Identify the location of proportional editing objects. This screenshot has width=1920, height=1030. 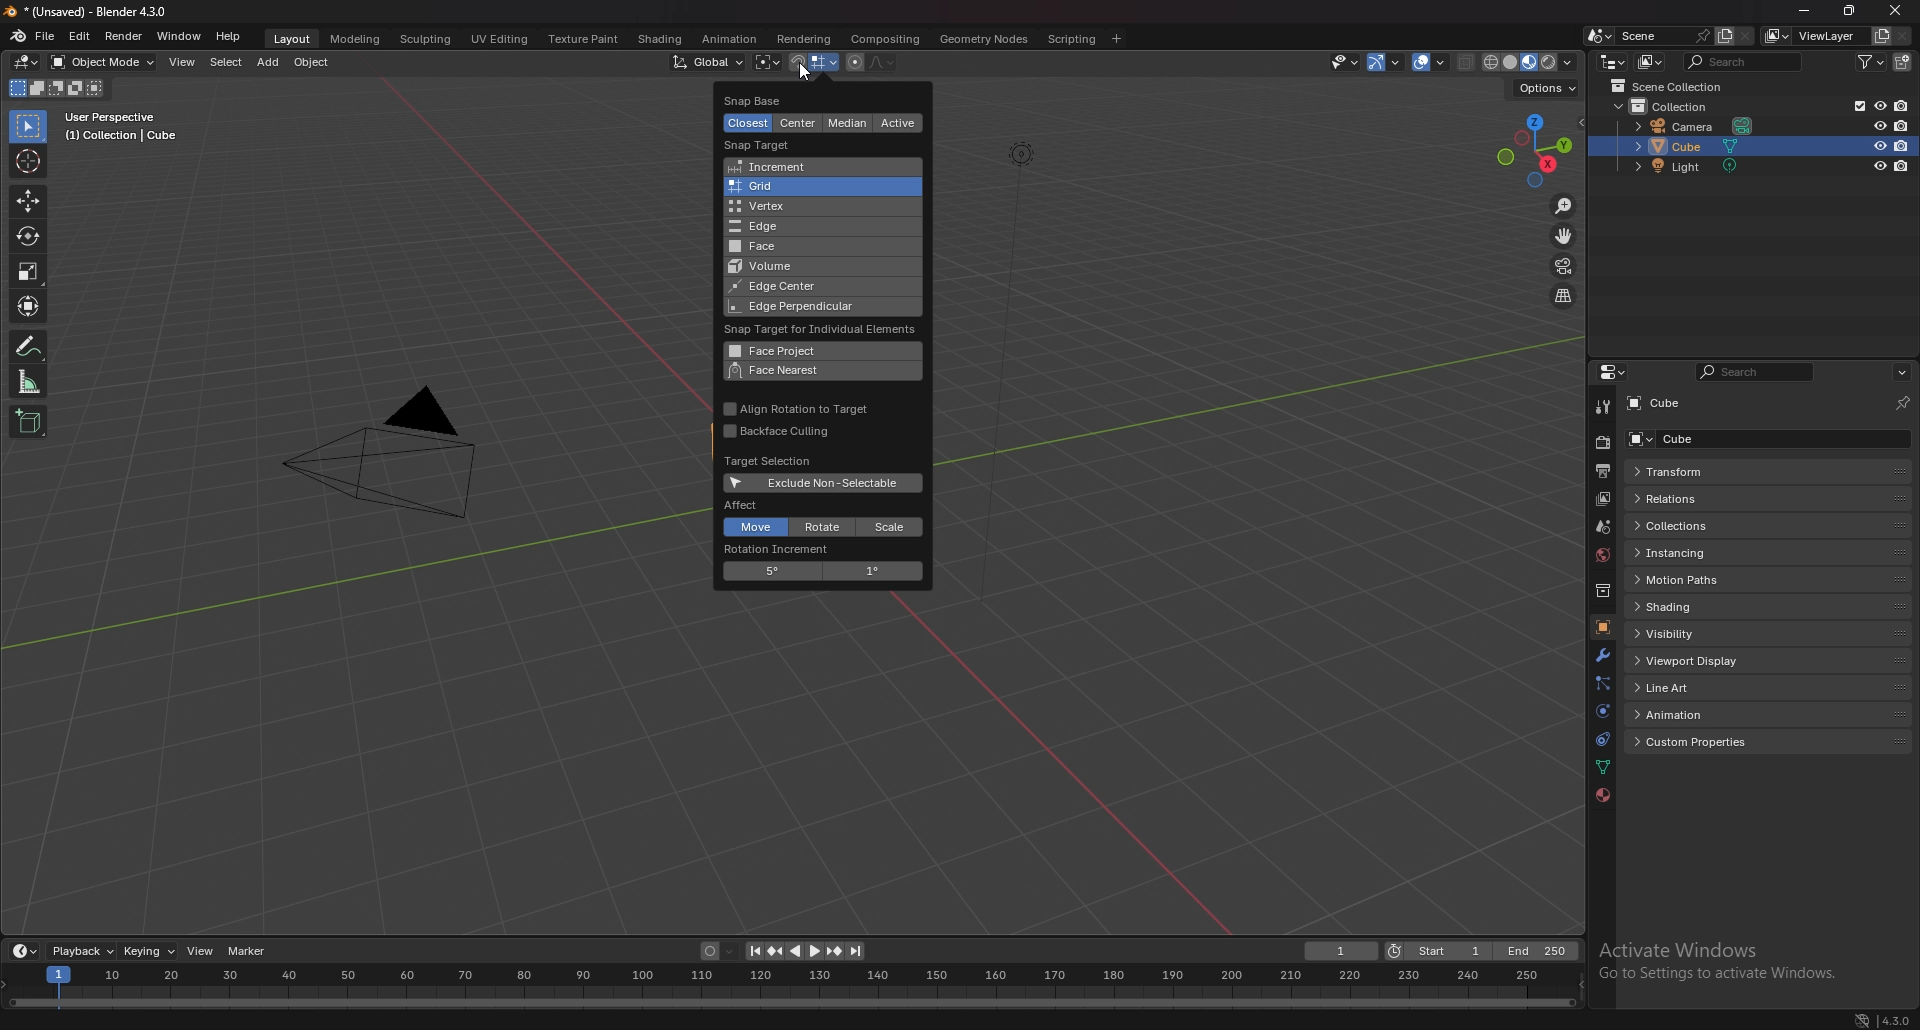
(854, 63).